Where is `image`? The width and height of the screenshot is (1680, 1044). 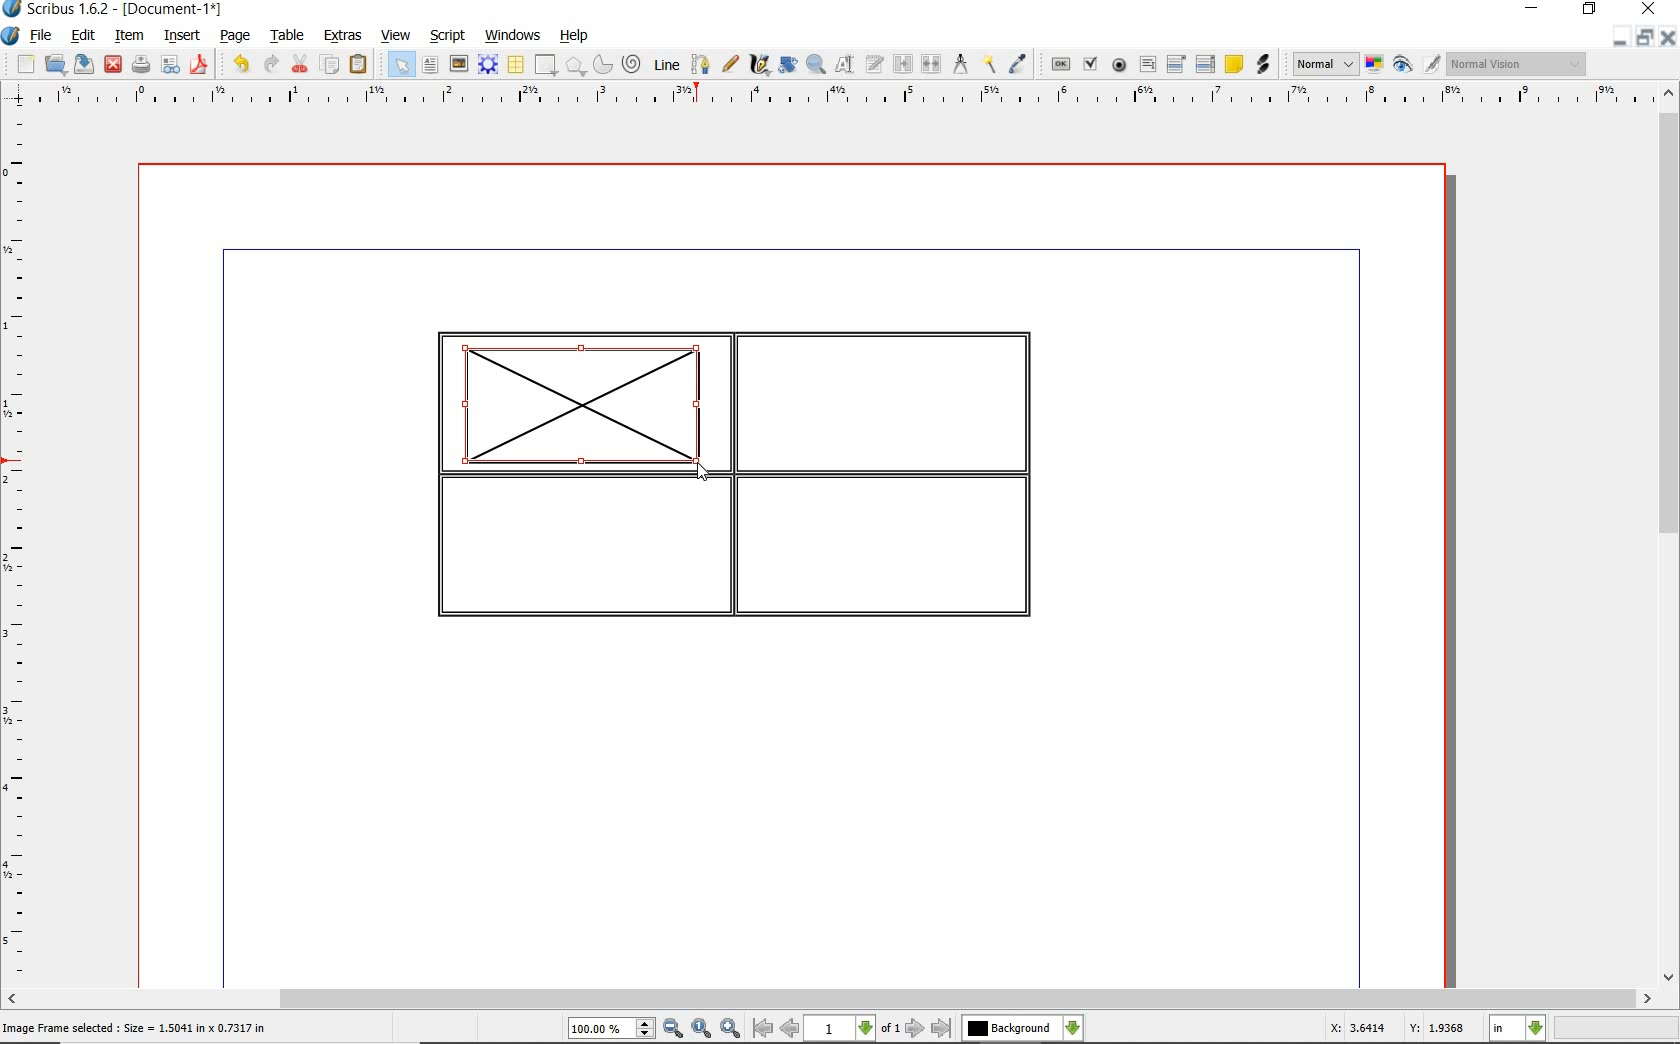
image is located at coordinates (459, 65).